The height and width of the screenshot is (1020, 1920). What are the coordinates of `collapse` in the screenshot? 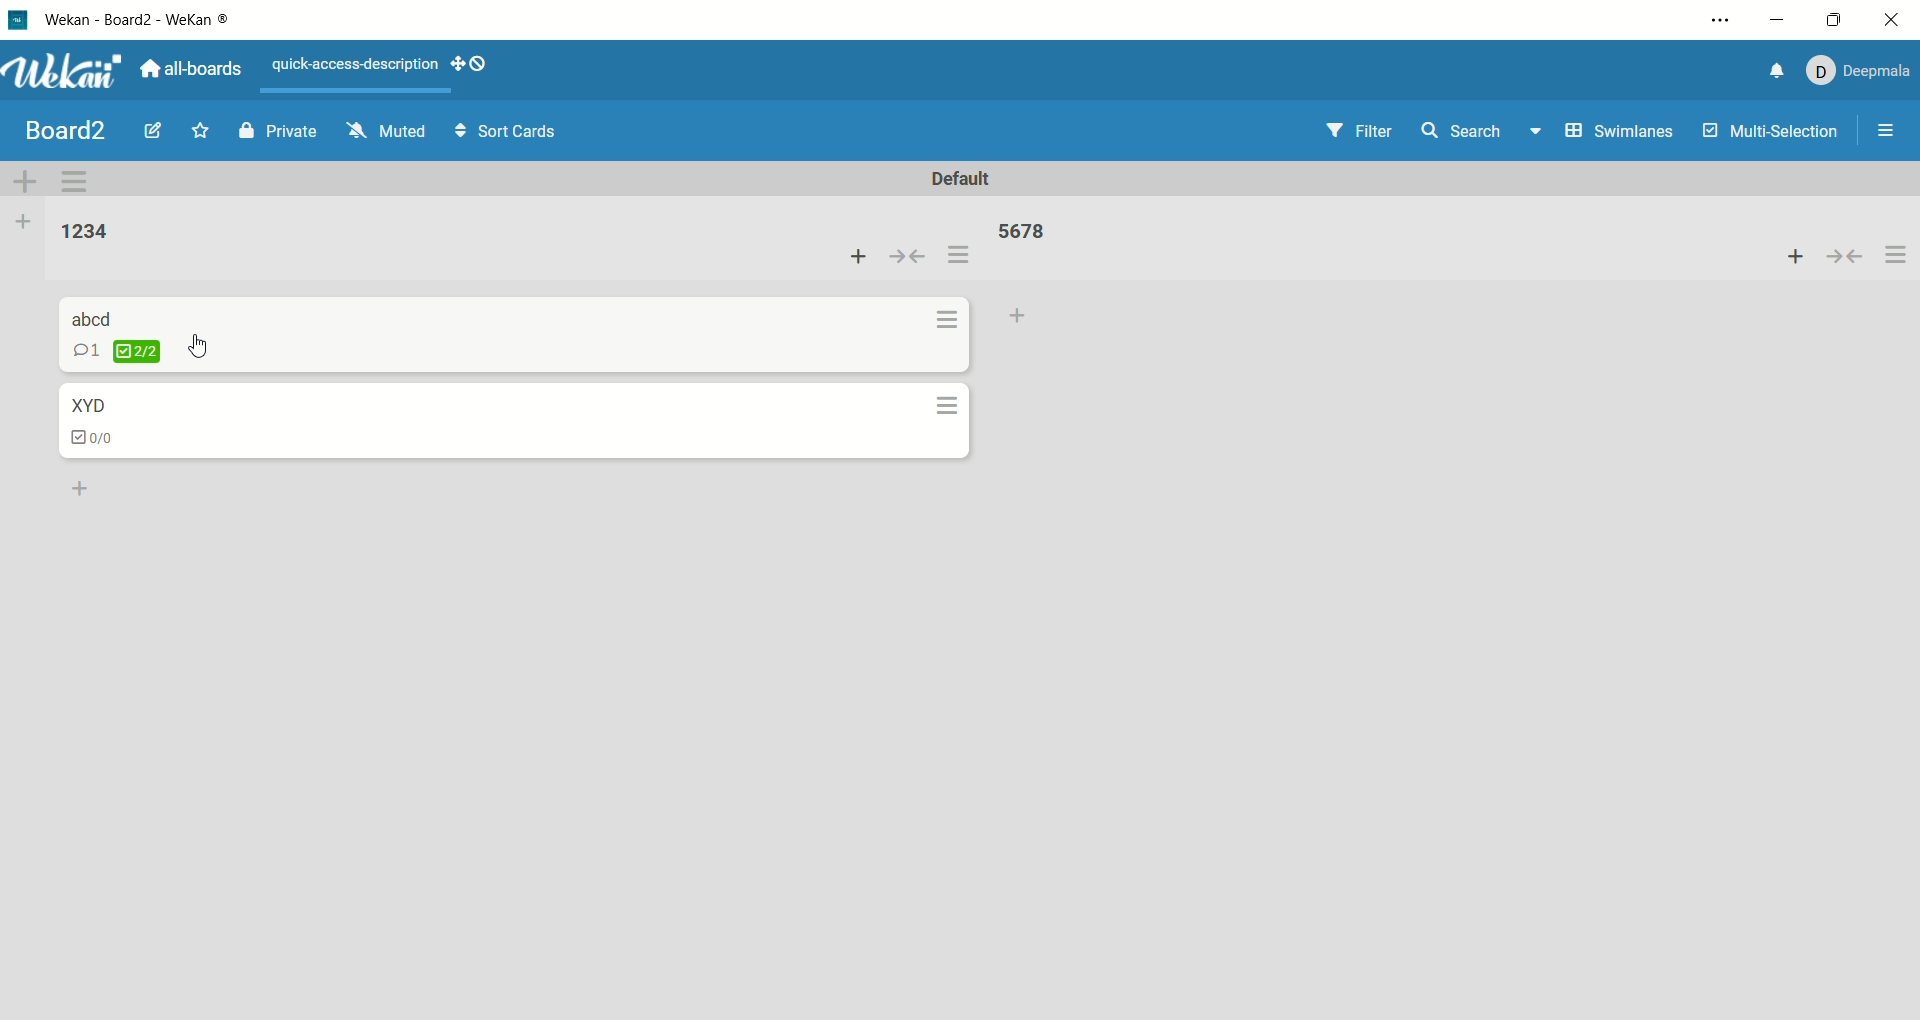 It's located at (1846, 258).